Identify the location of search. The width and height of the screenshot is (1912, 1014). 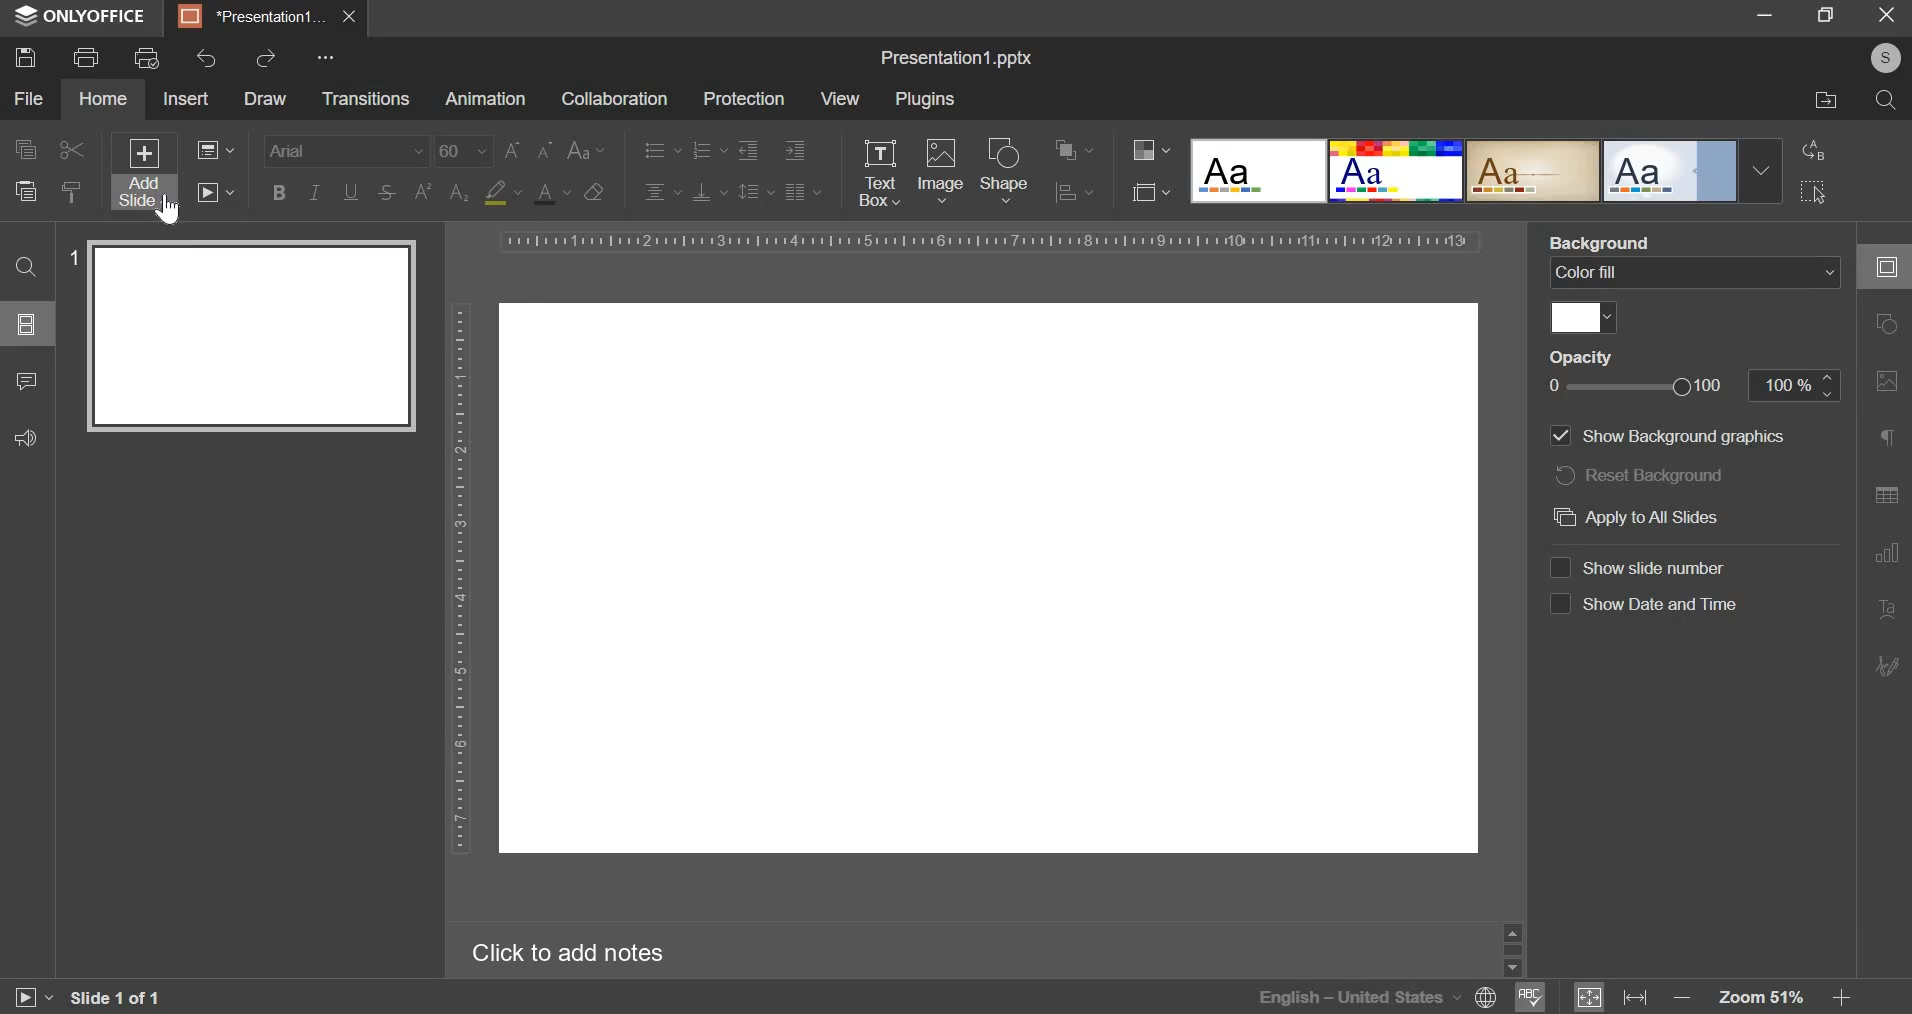
(1886, 100).